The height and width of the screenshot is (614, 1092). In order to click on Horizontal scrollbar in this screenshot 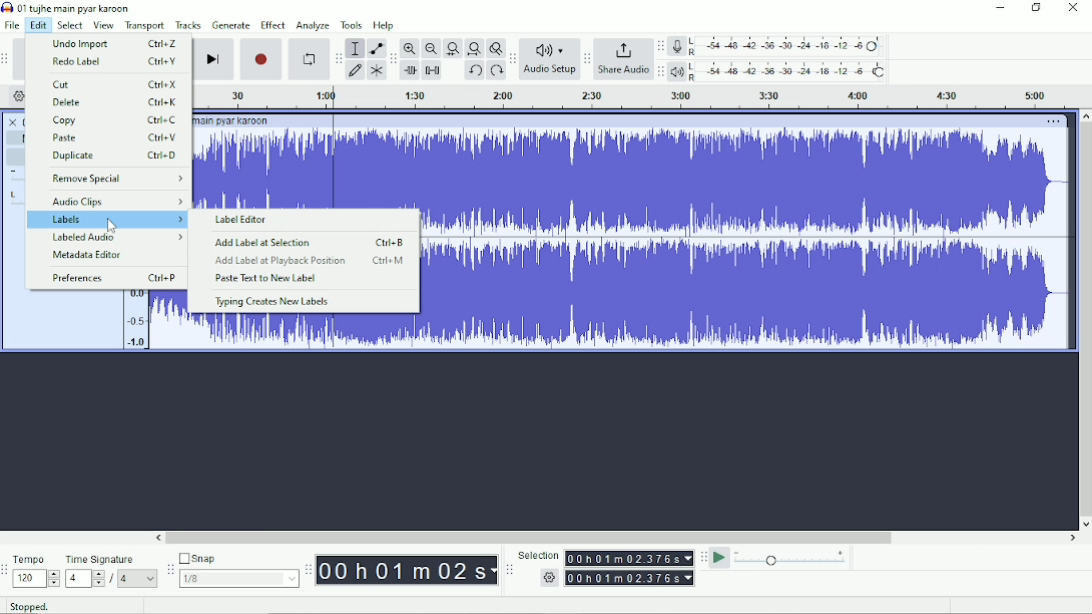, I will do `click(534, 537)`.